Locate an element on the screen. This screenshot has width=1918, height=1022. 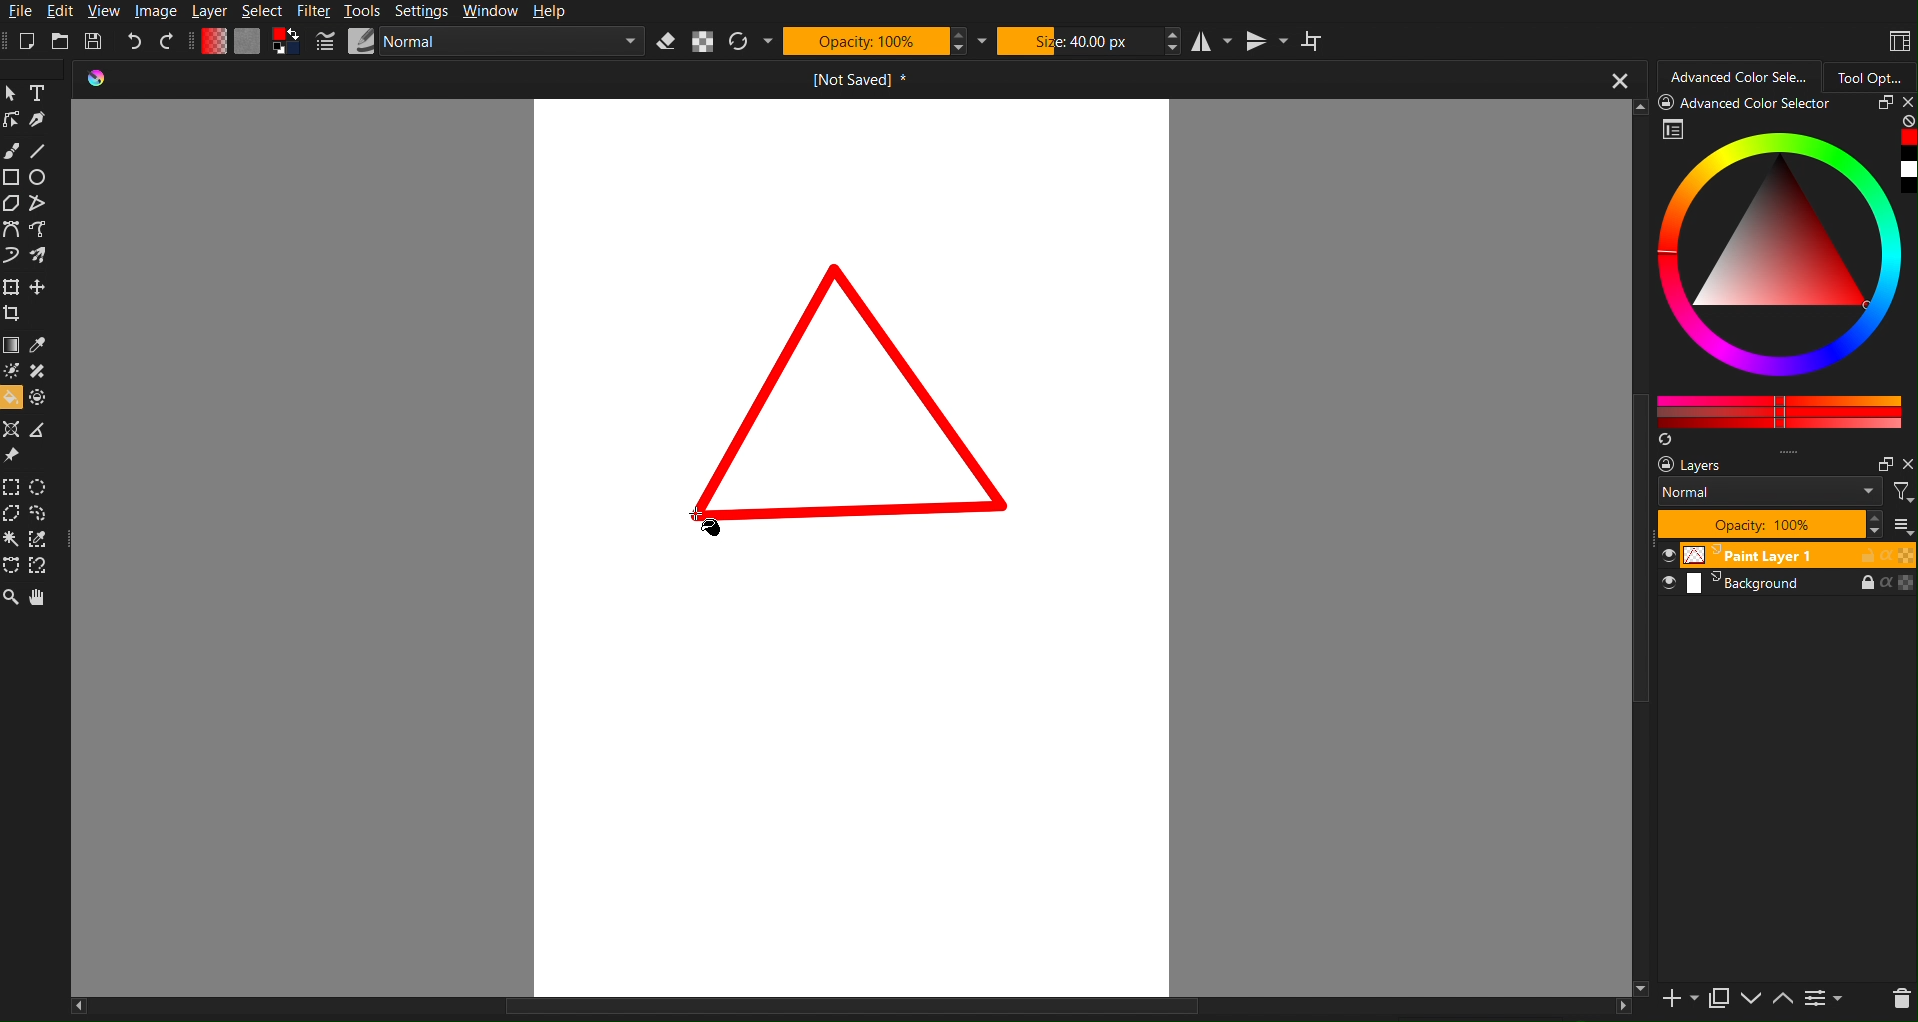
Undo is located at coordinates (134, 42).